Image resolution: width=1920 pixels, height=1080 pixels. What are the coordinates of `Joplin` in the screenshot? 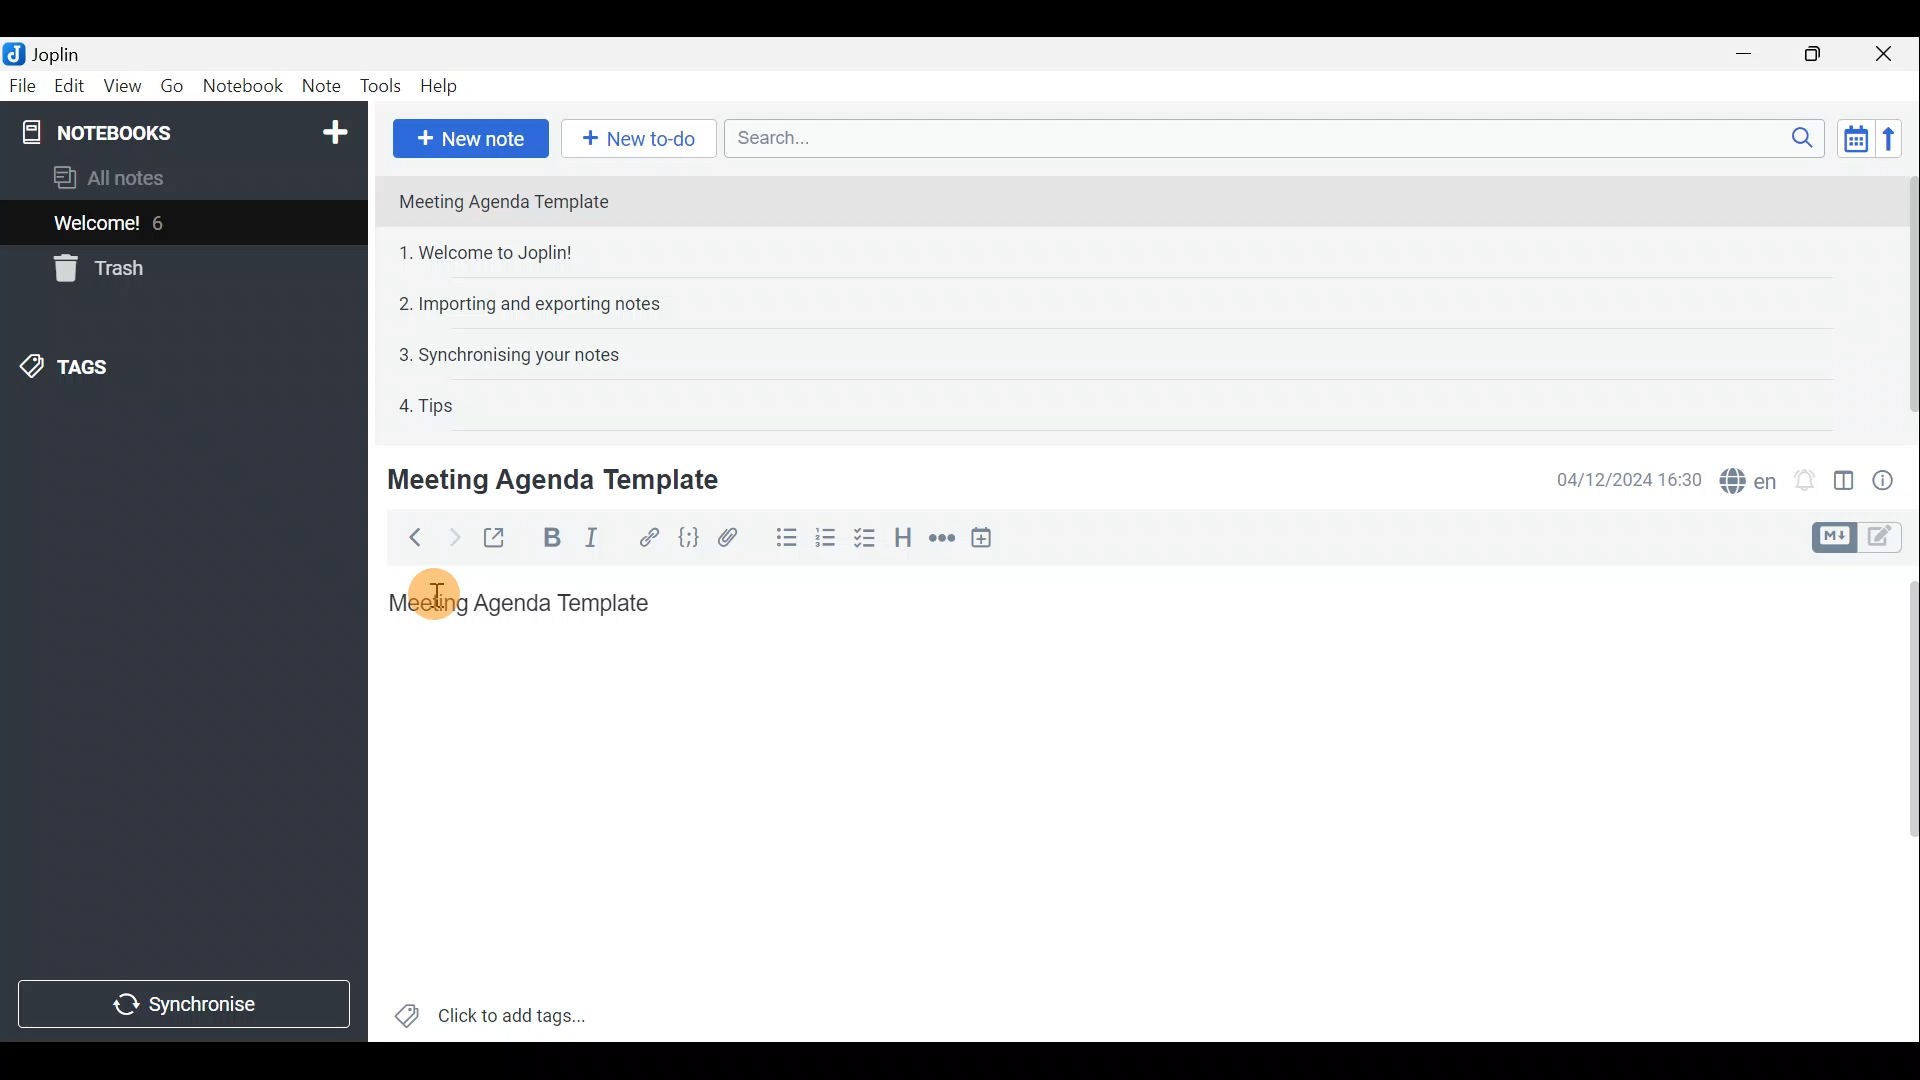 It's located at (55, 53).